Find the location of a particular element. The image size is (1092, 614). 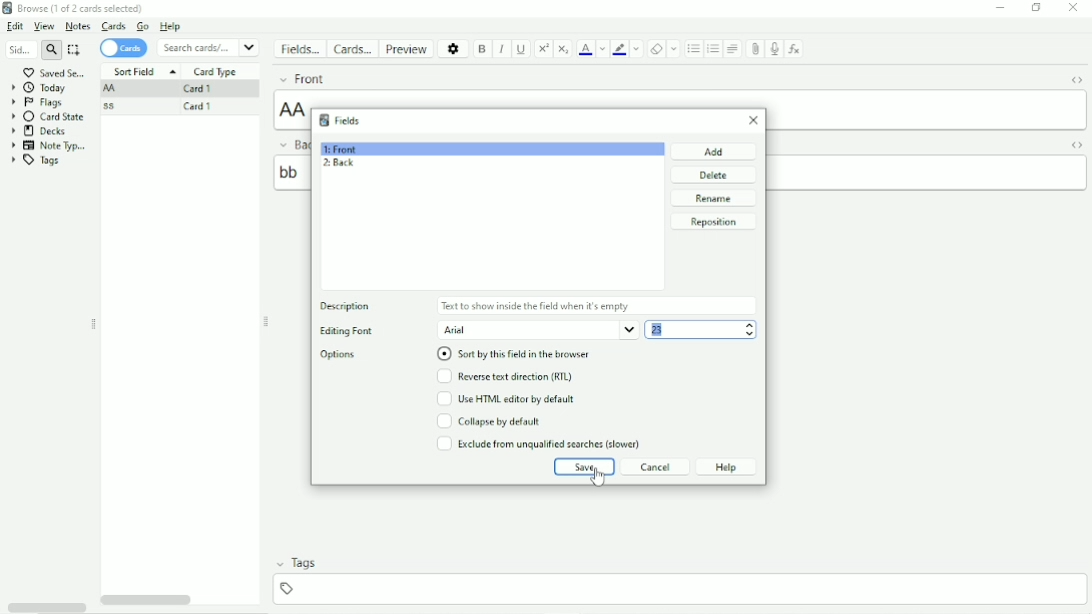

23 is located at coordinates (685, 330).